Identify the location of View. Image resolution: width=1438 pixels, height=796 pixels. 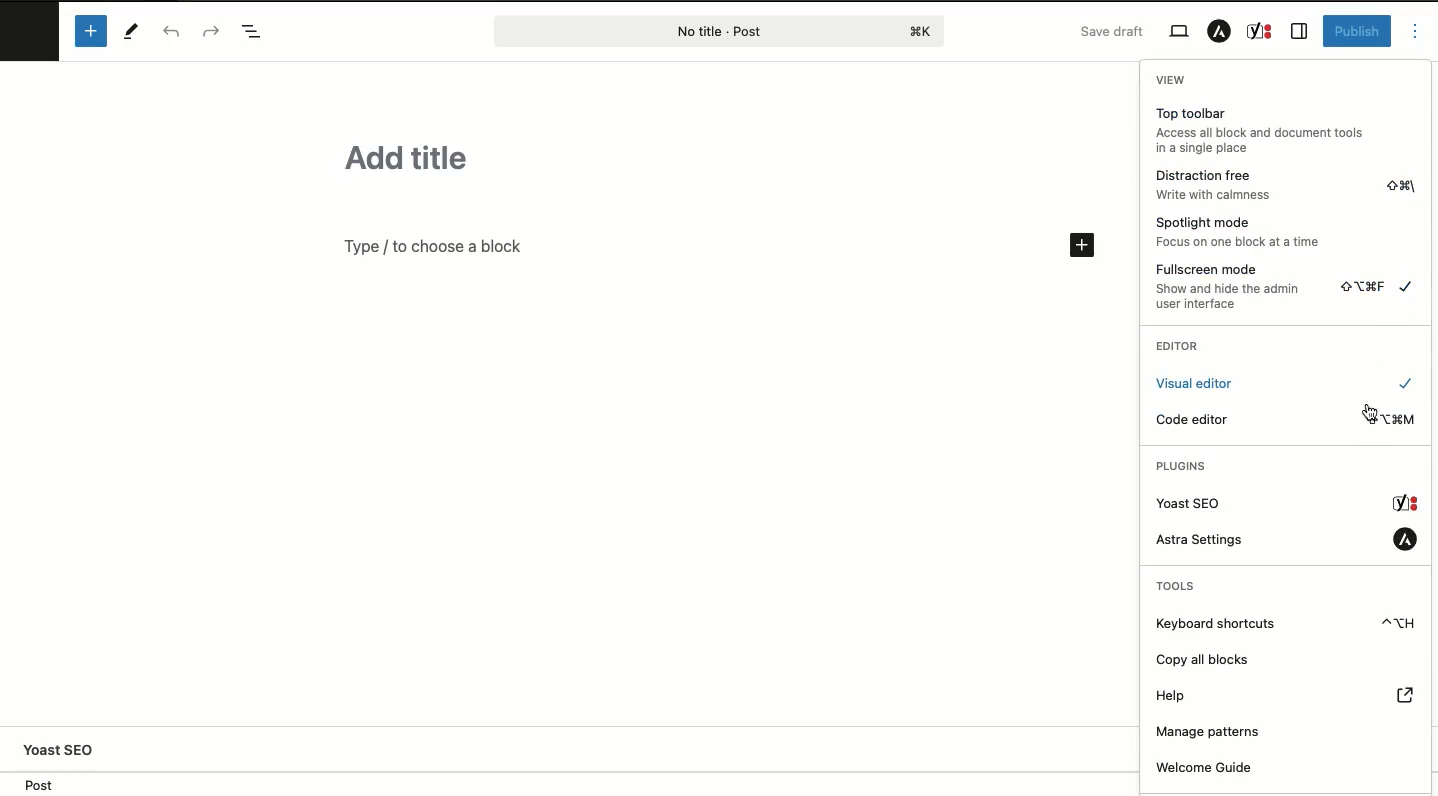
(1174, 78).